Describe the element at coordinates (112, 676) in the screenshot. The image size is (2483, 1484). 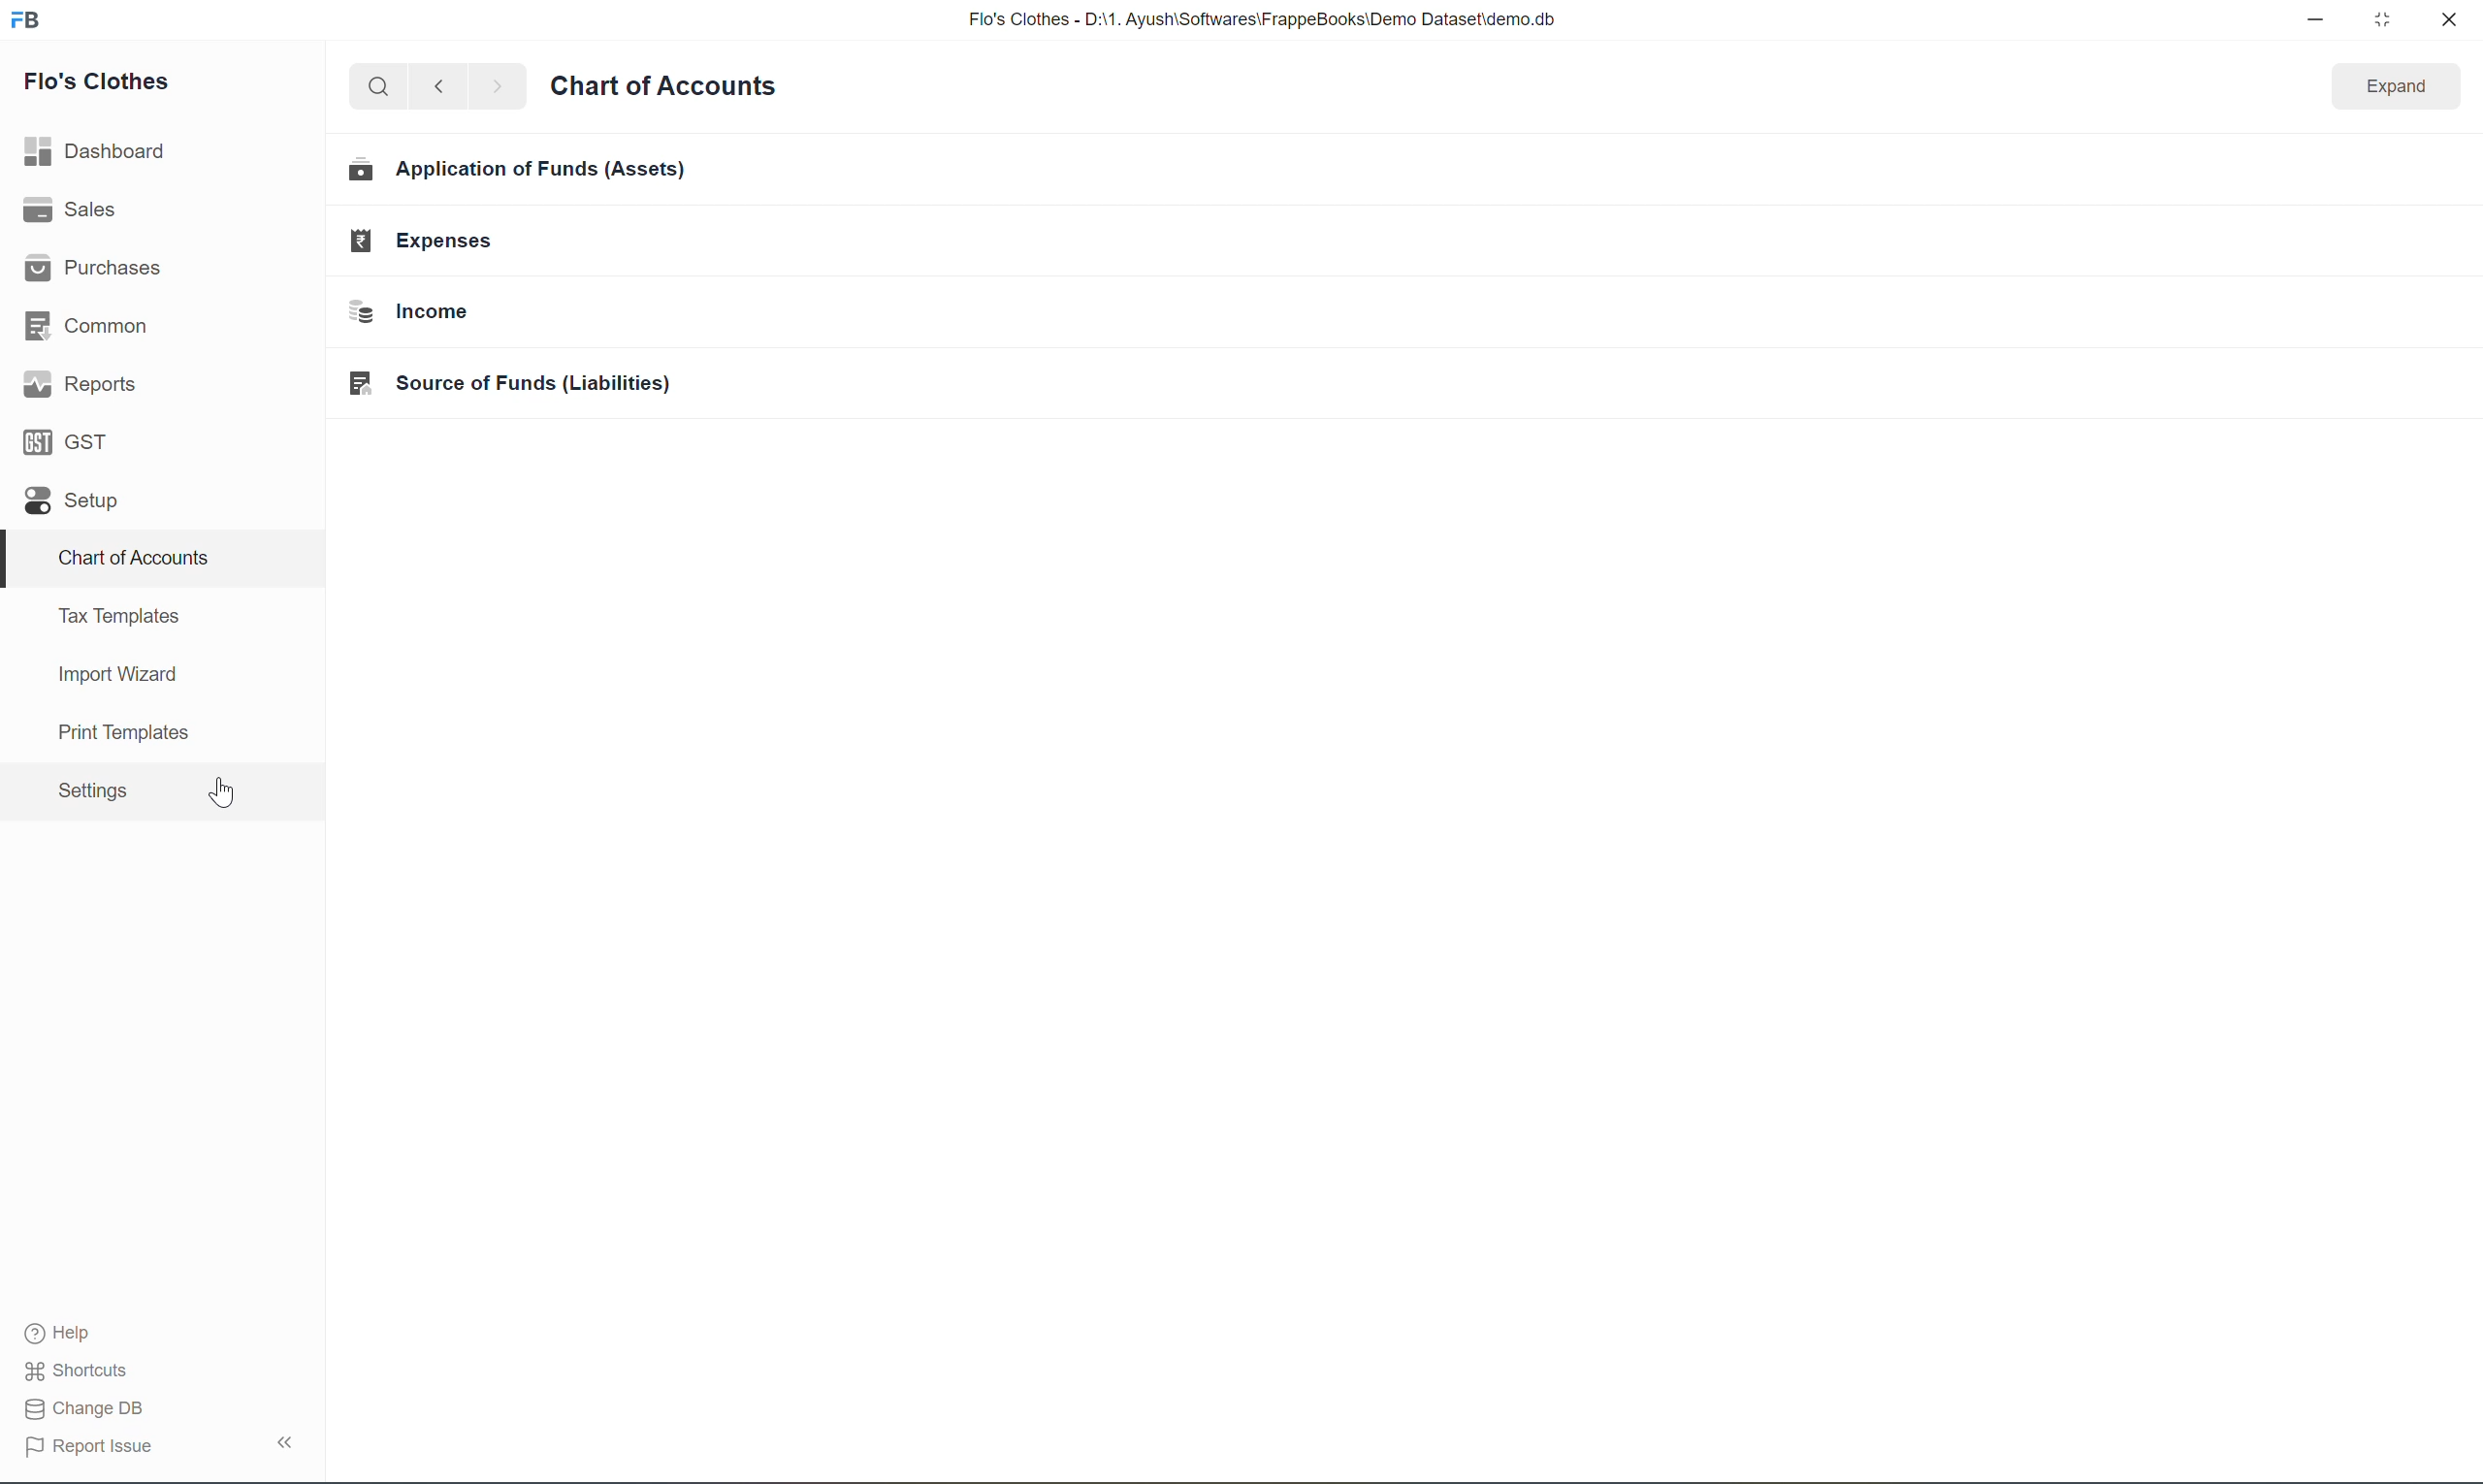
I see `Import Wizard` at that location.